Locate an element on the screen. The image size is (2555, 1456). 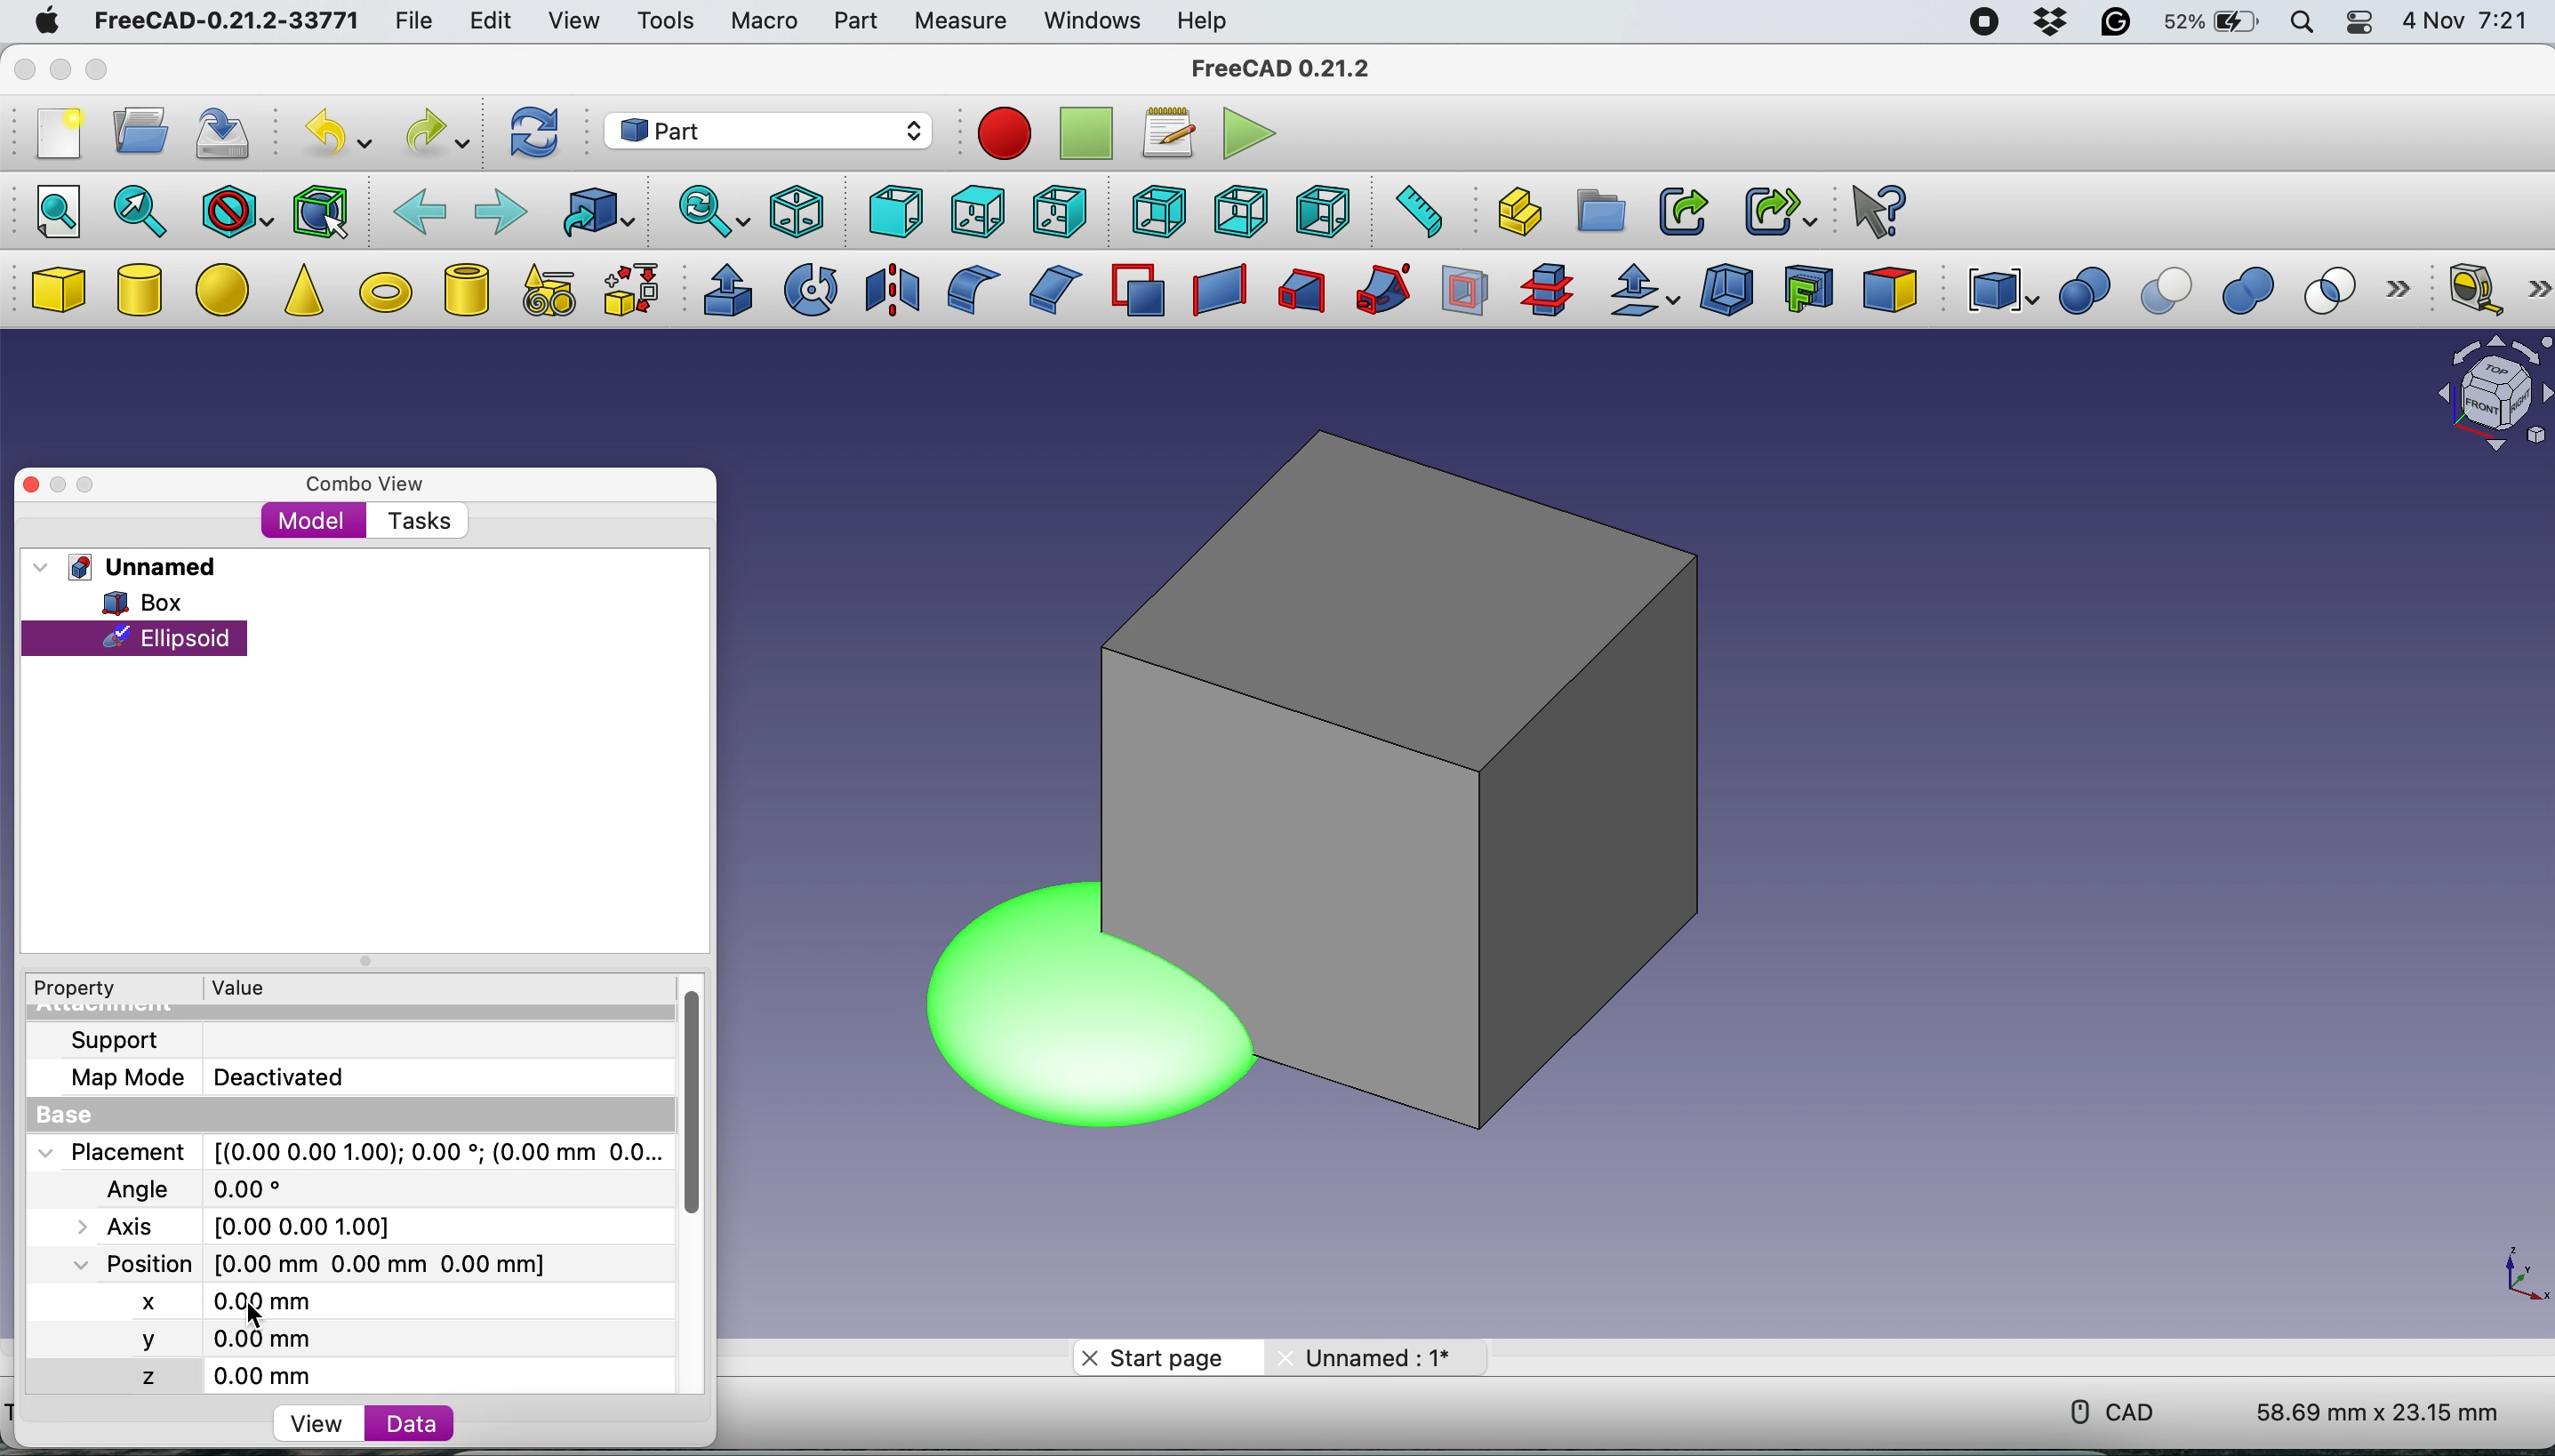
screen recorder is located at coordinates (1983, 24).